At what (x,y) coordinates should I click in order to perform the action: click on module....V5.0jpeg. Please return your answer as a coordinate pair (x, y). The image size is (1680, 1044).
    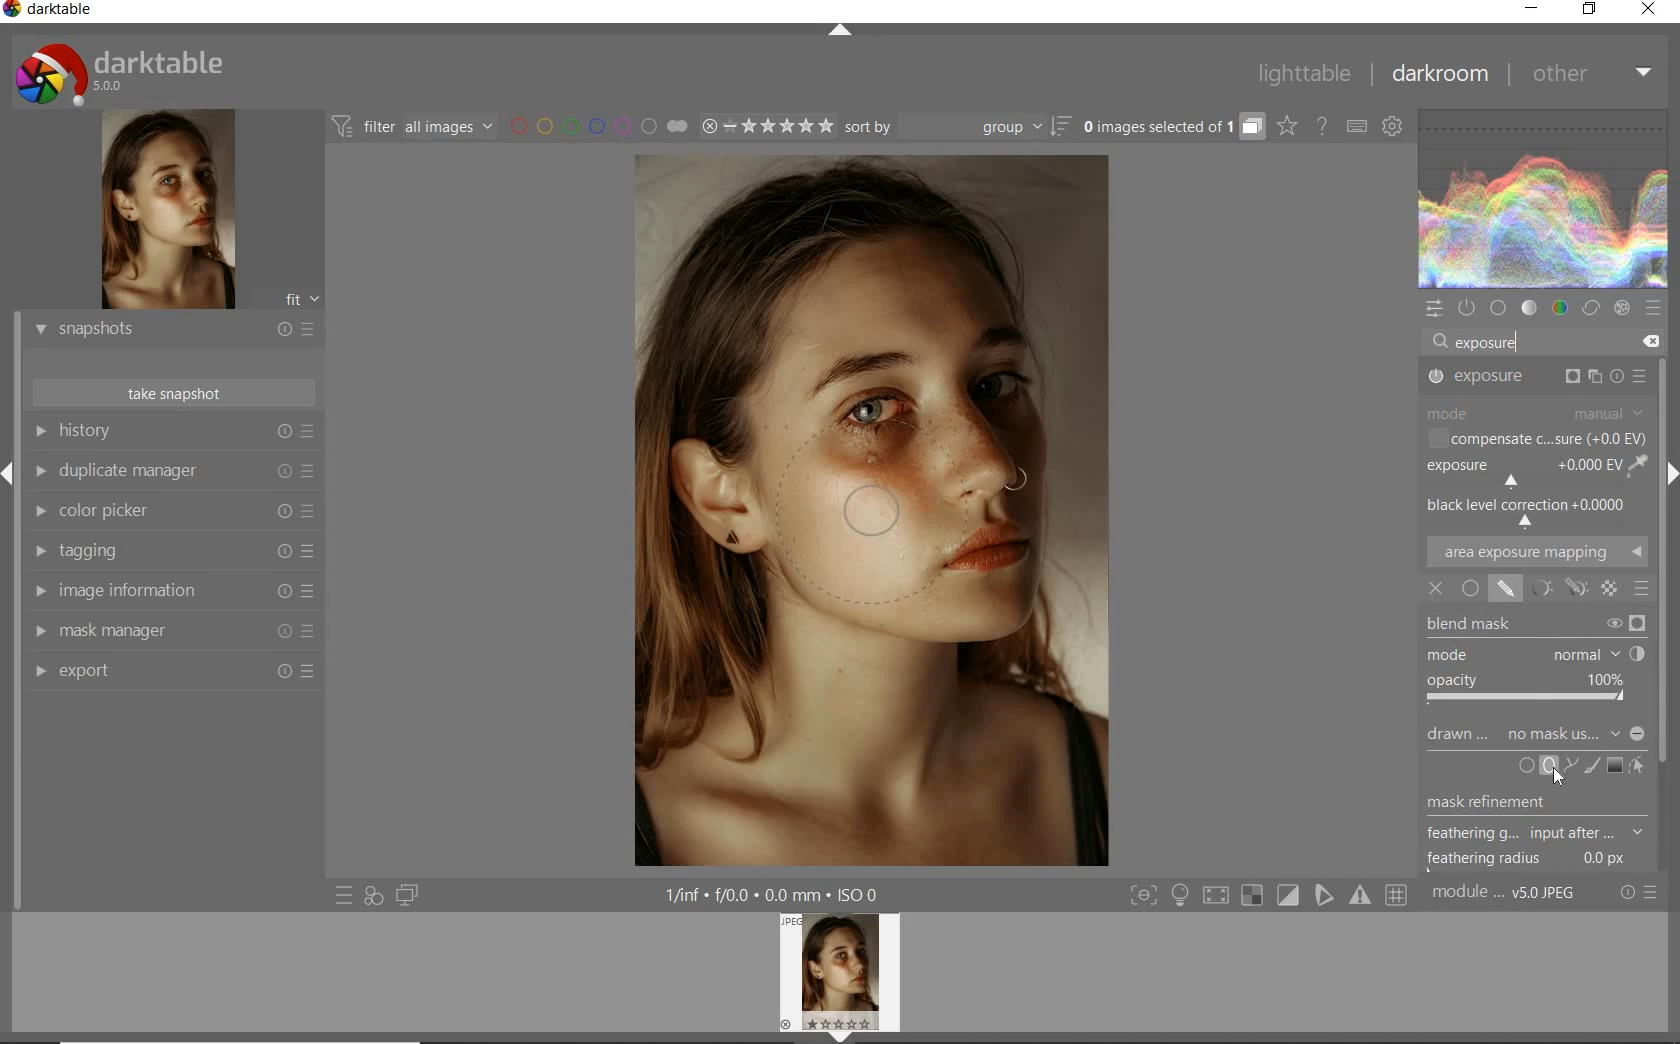
    Looking at the image, I should click on (1517, 895).